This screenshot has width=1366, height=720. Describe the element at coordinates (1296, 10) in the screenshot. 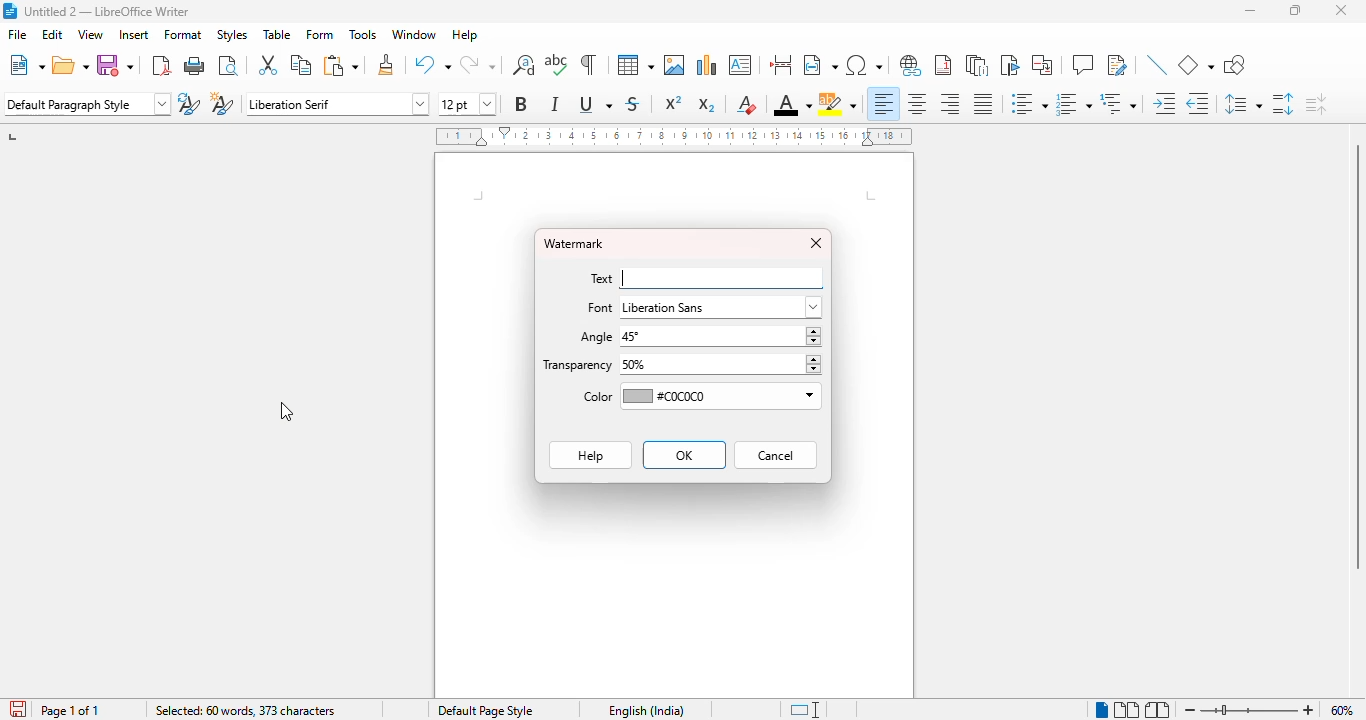

I see `maximize` at that location.